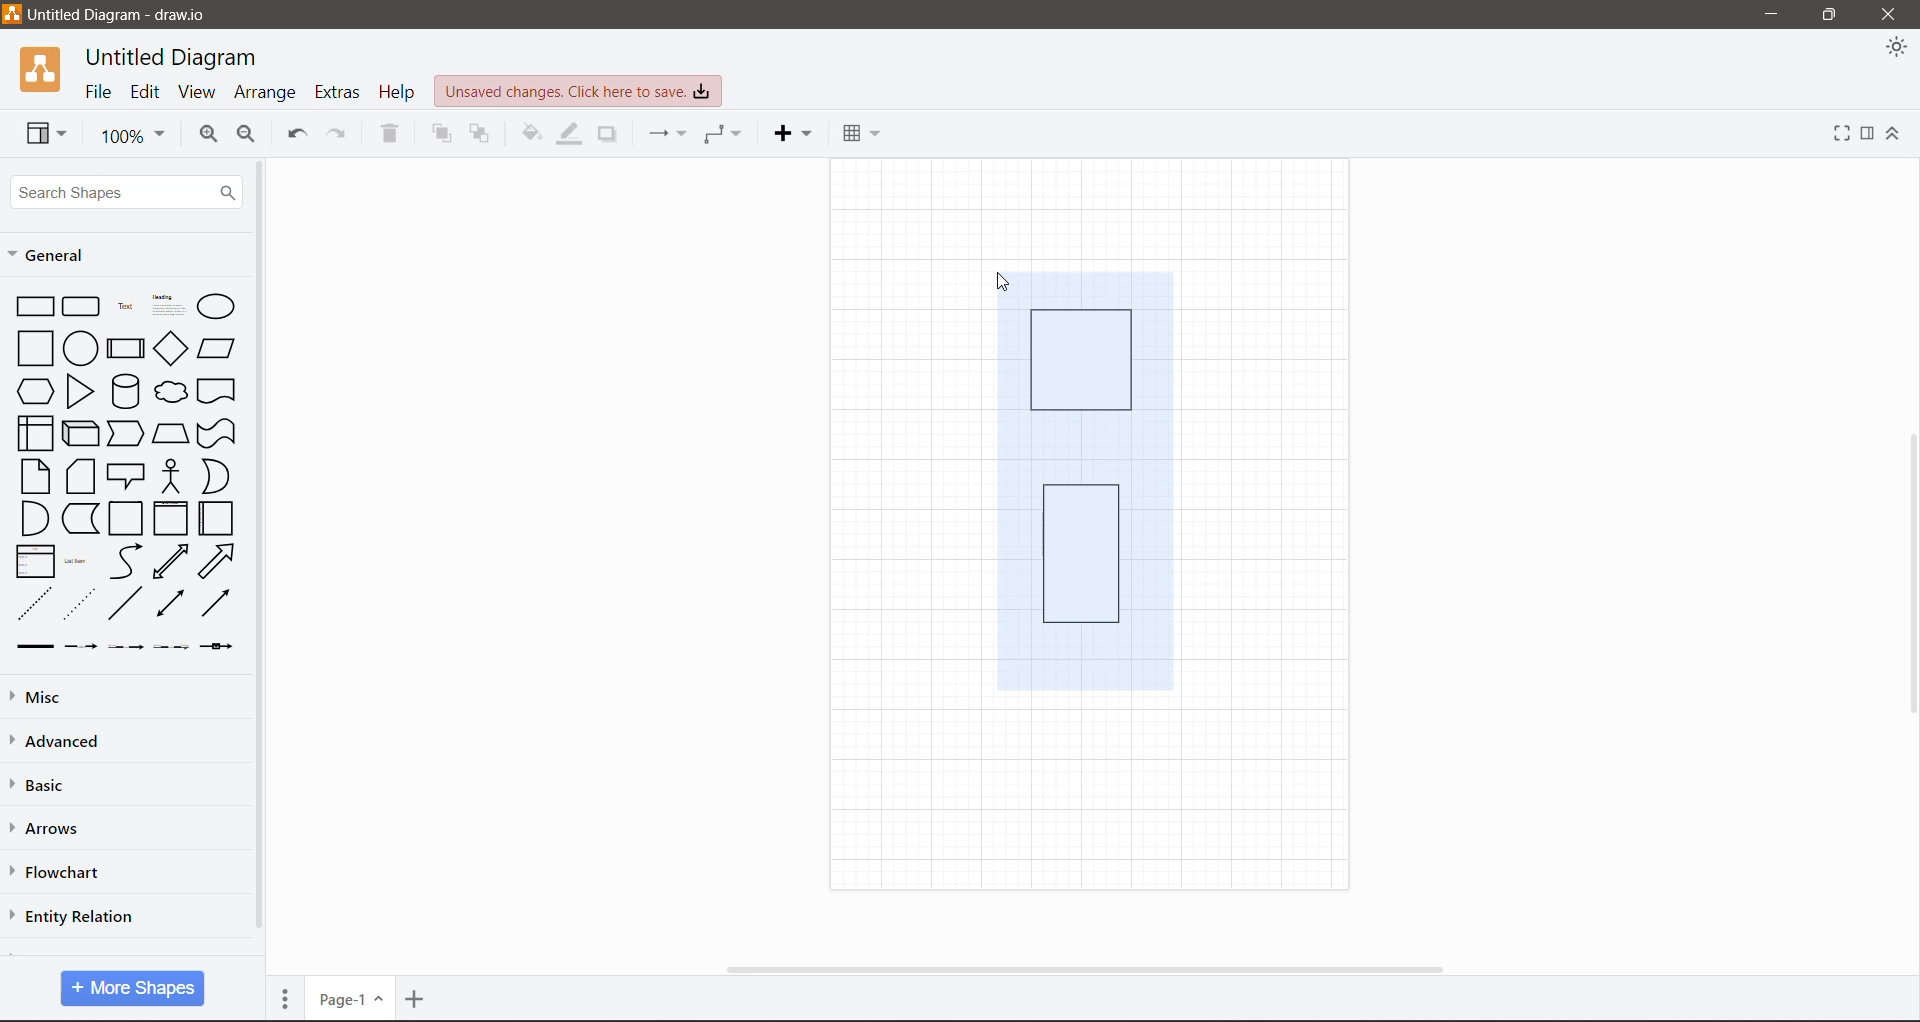  Describe the element at coordinates (196, 92) in the screenshot. I see `View` at that location.